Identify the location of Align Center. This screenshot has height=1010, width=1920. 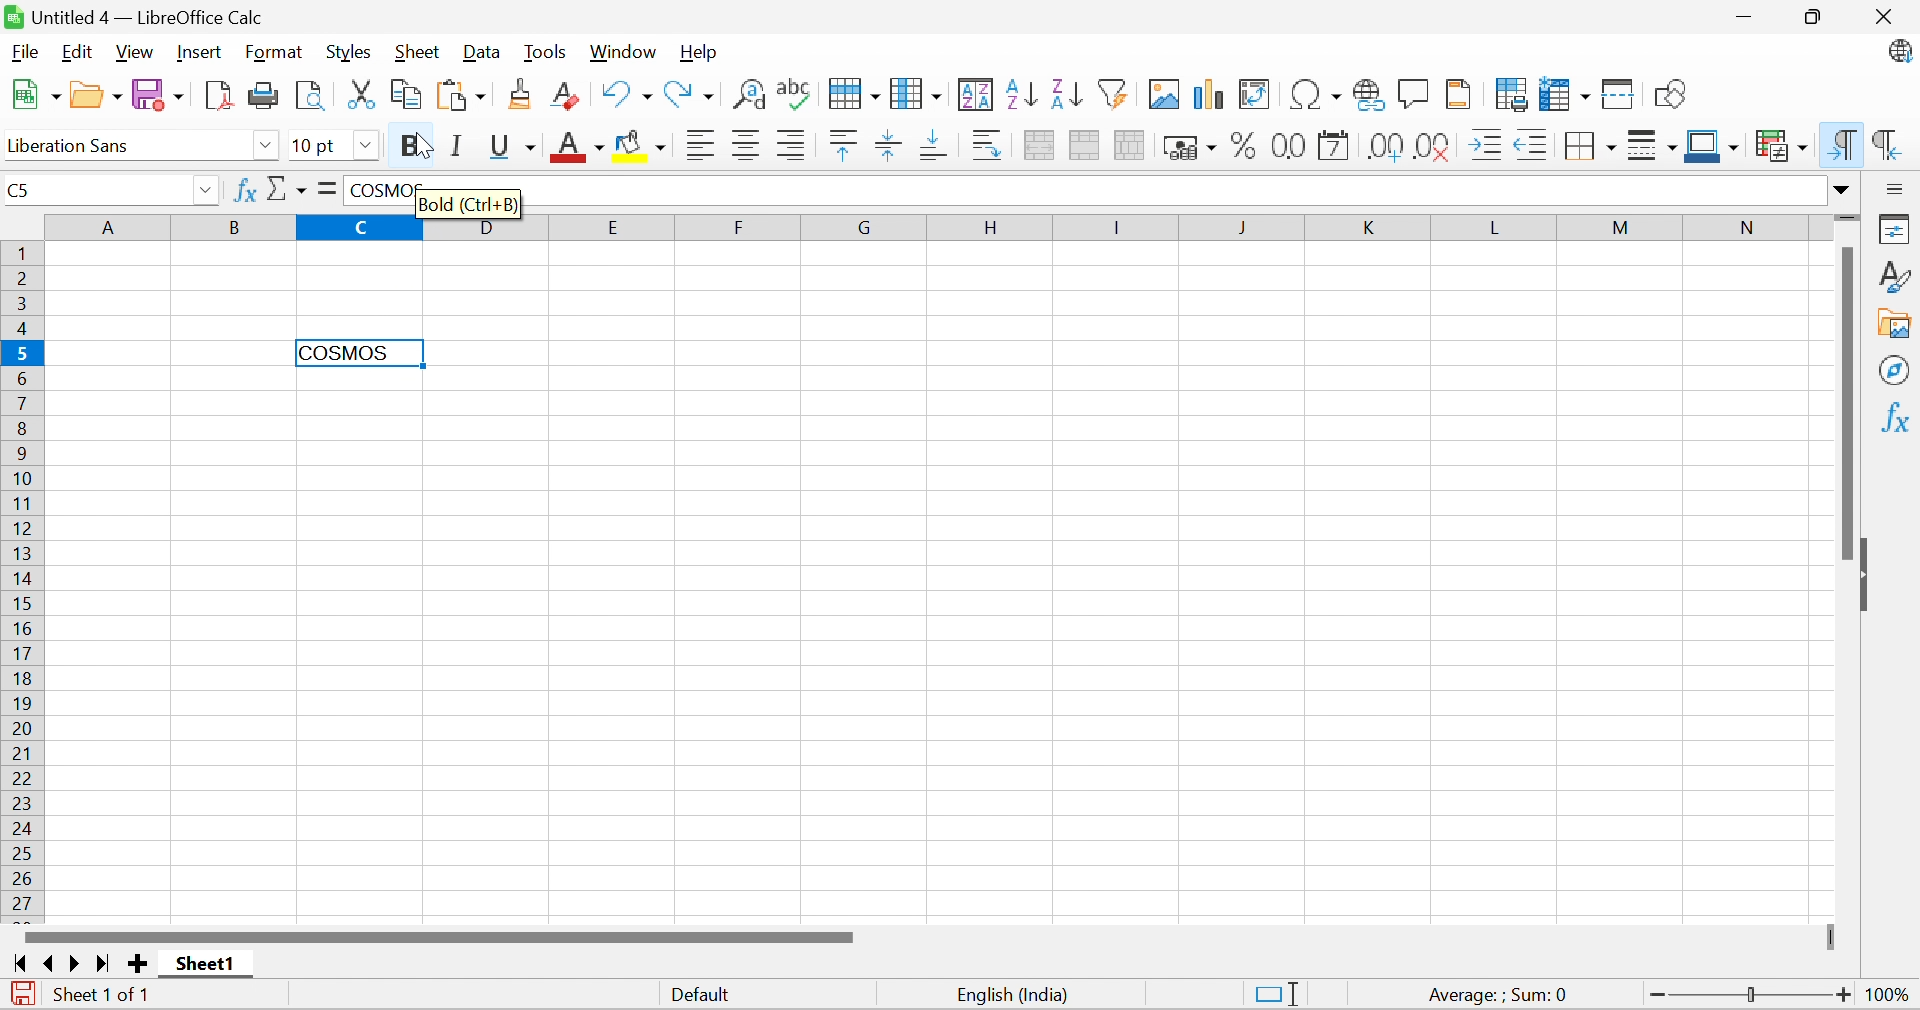
(748, 147).